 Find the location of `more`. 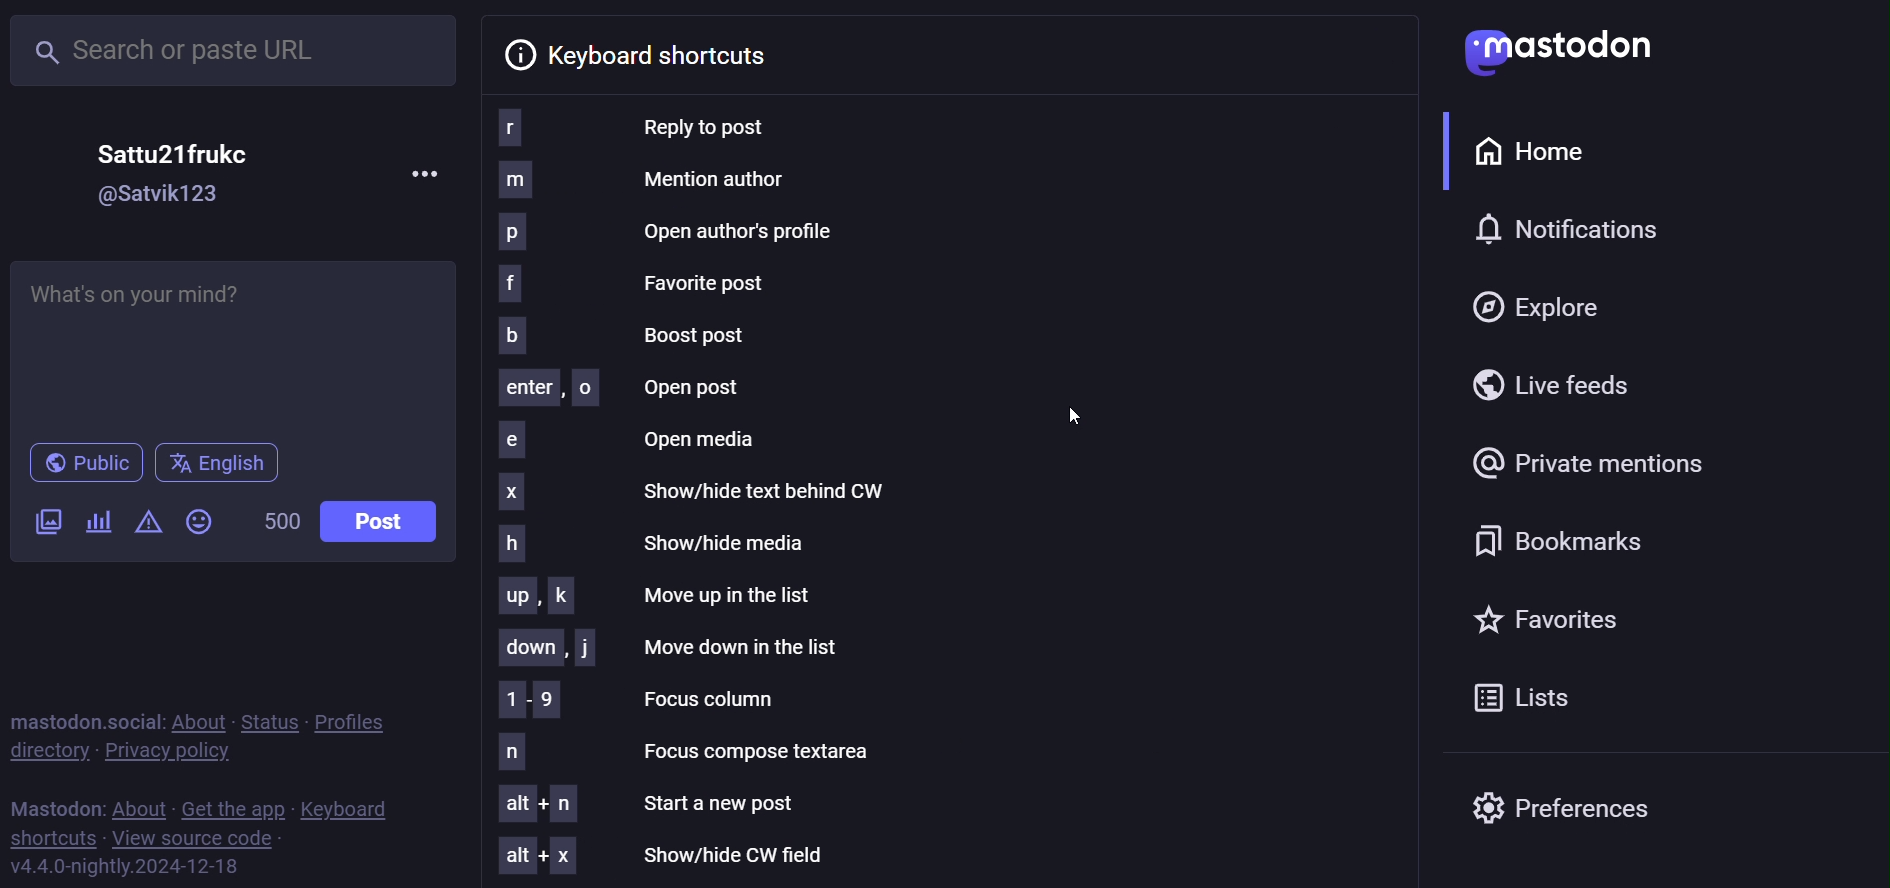

more is located at coordinates (424, 171).